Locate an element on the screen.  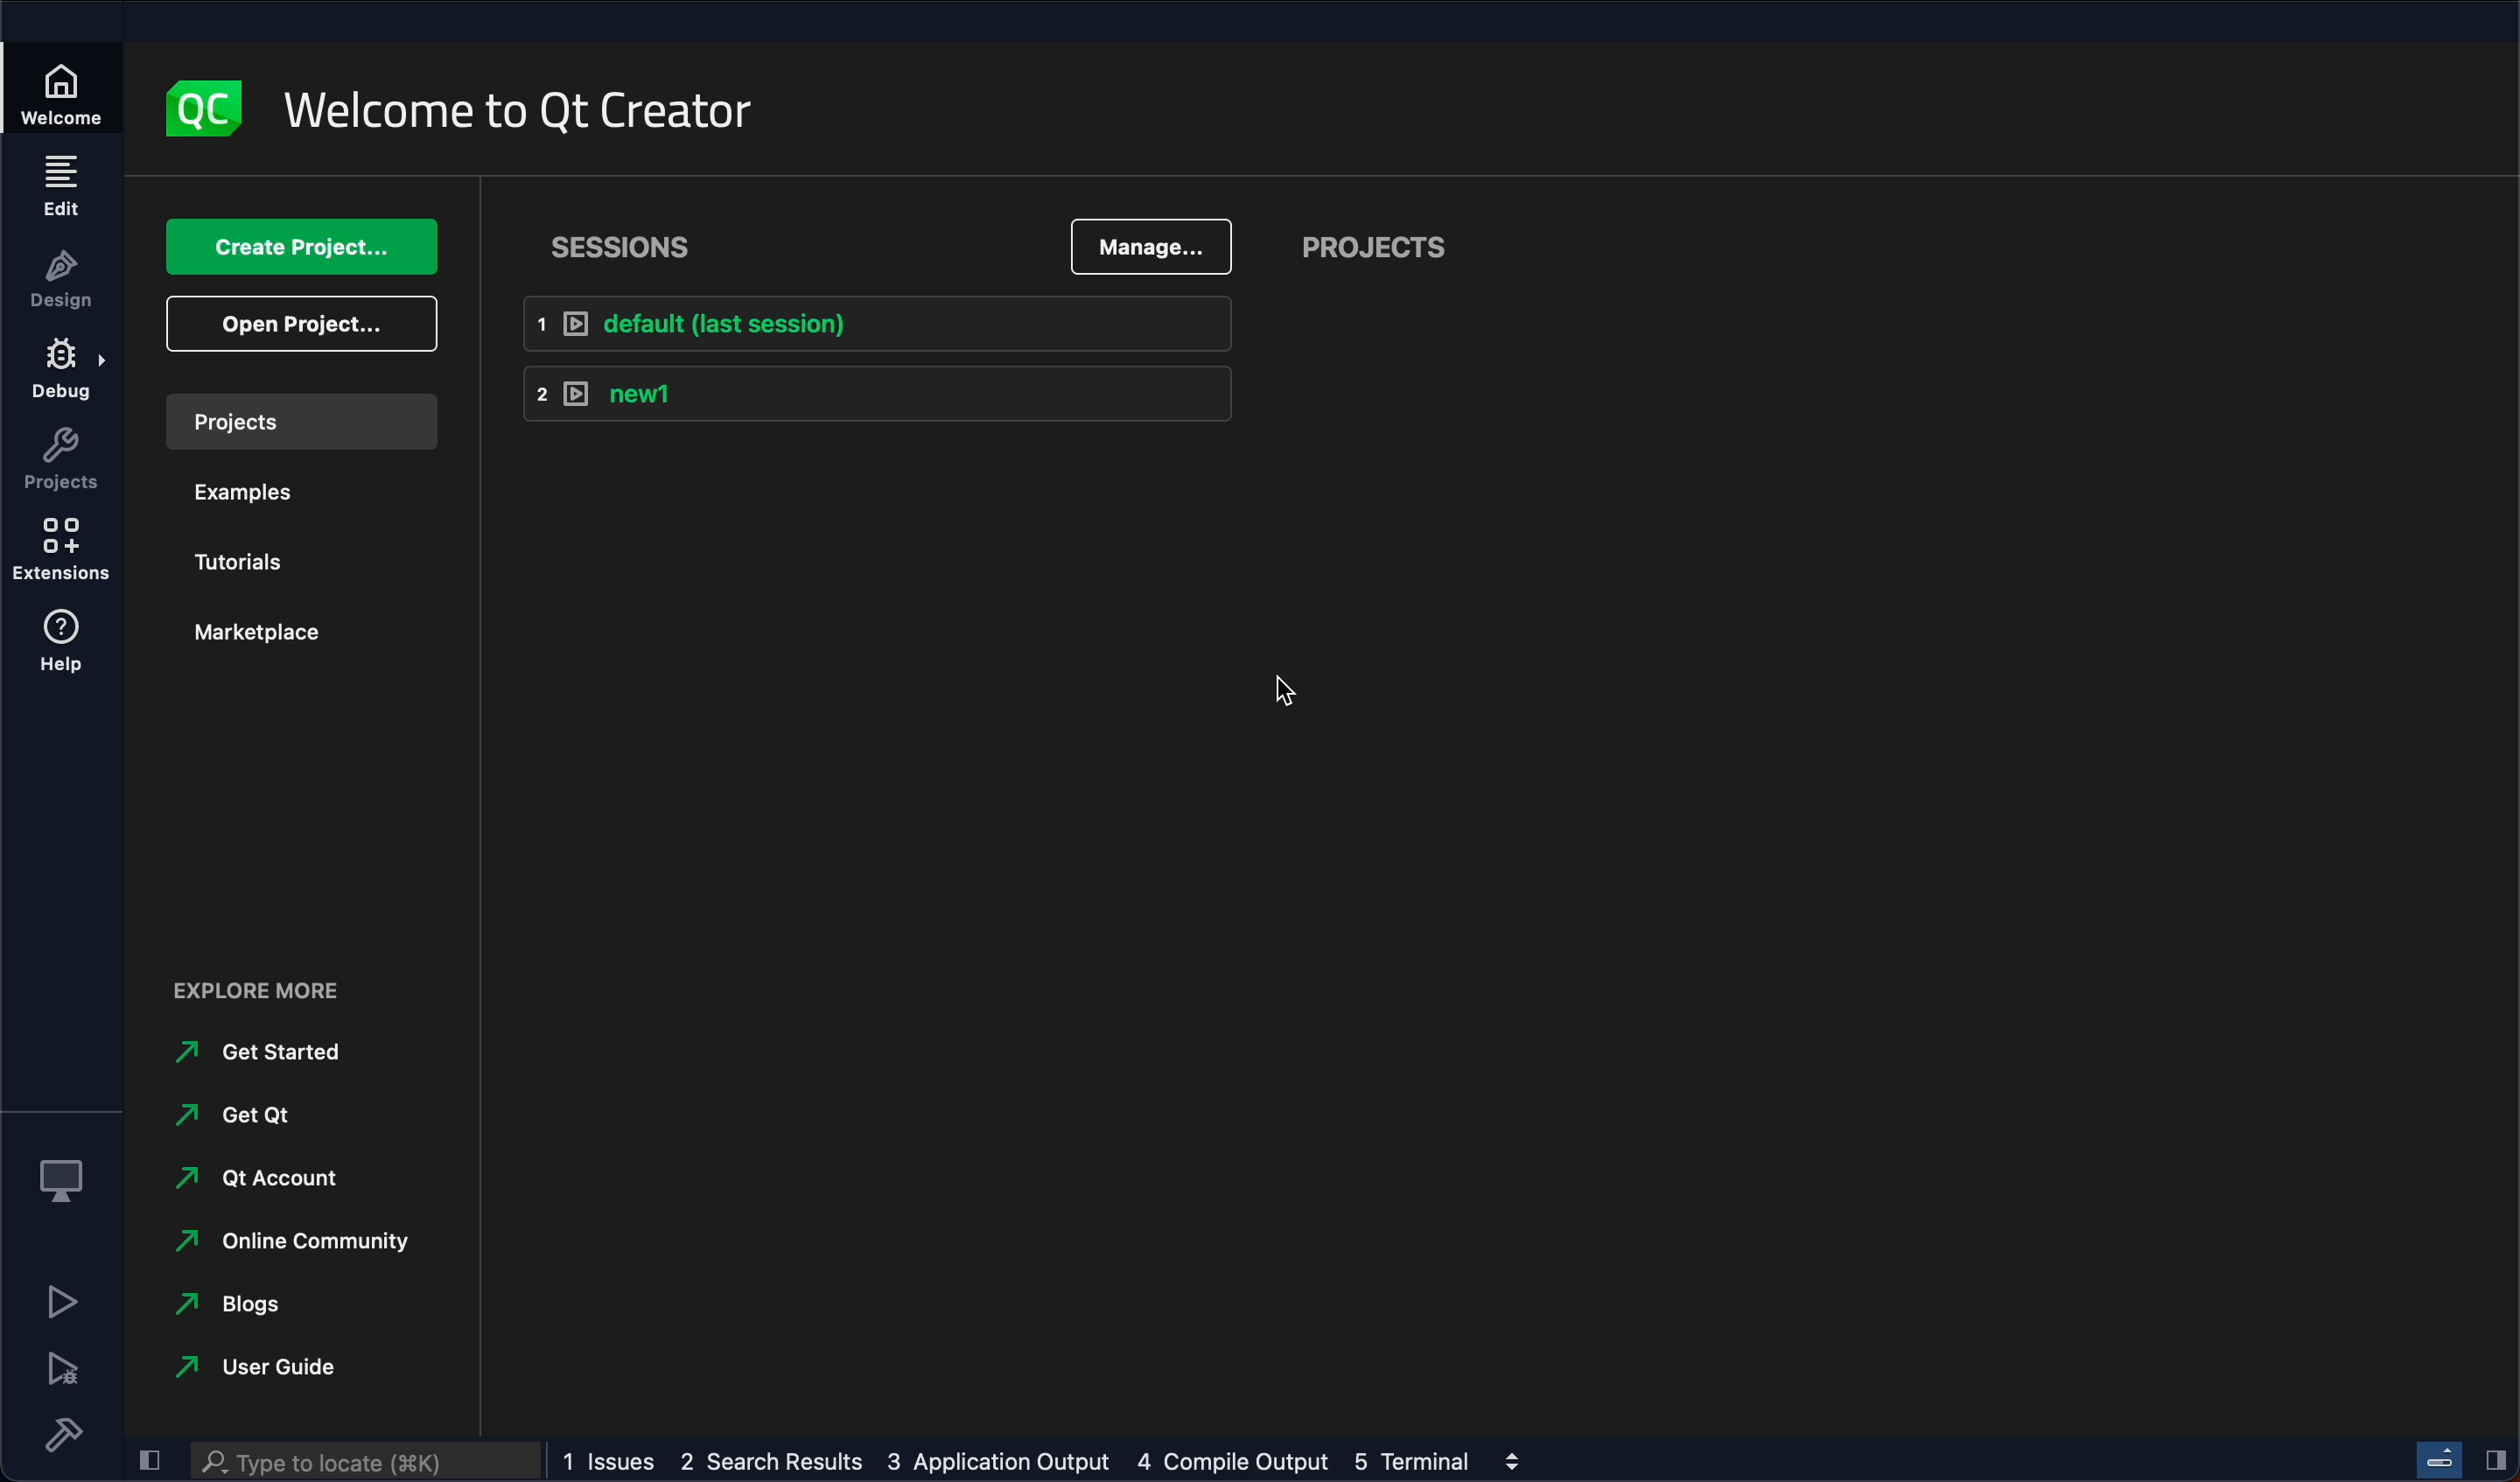
project is located at coordinates (305, 420).